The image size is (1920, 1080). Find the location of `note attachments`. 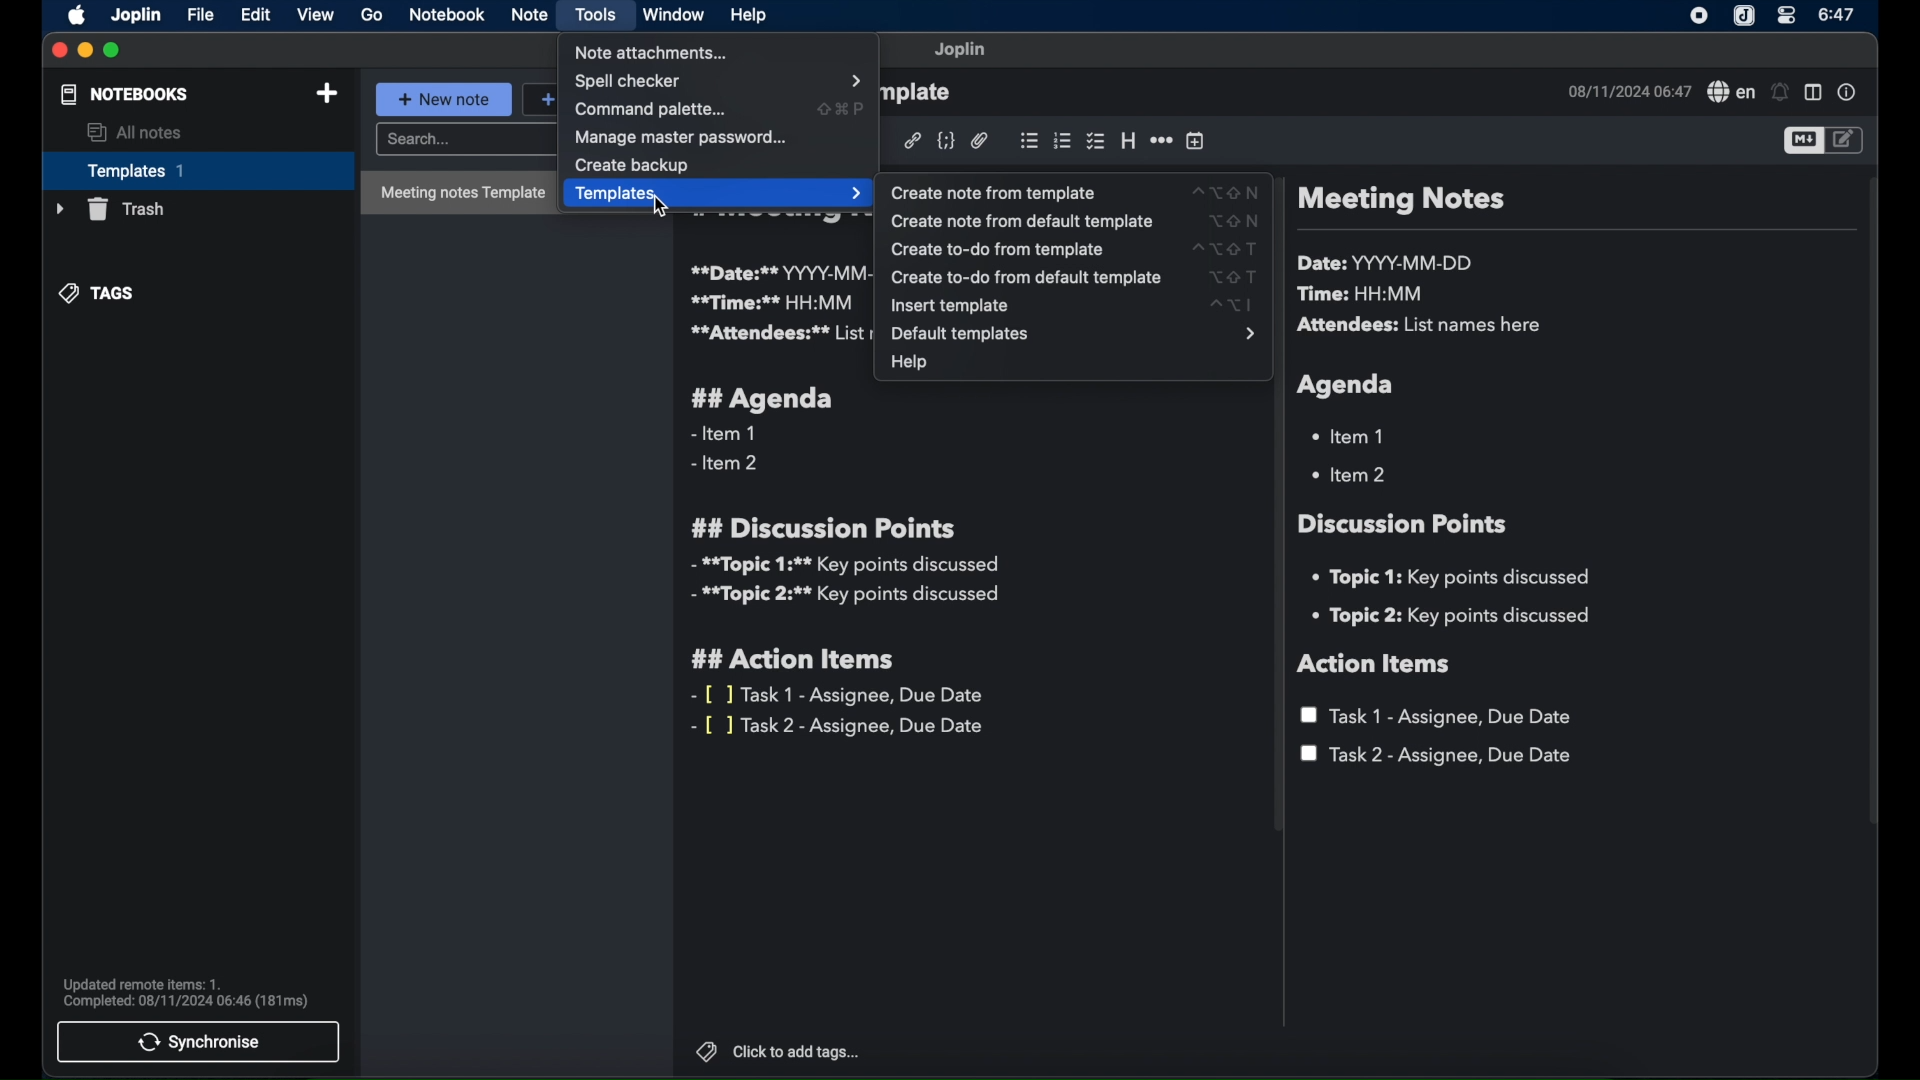

note attachments is located at coordinates (654, 53).